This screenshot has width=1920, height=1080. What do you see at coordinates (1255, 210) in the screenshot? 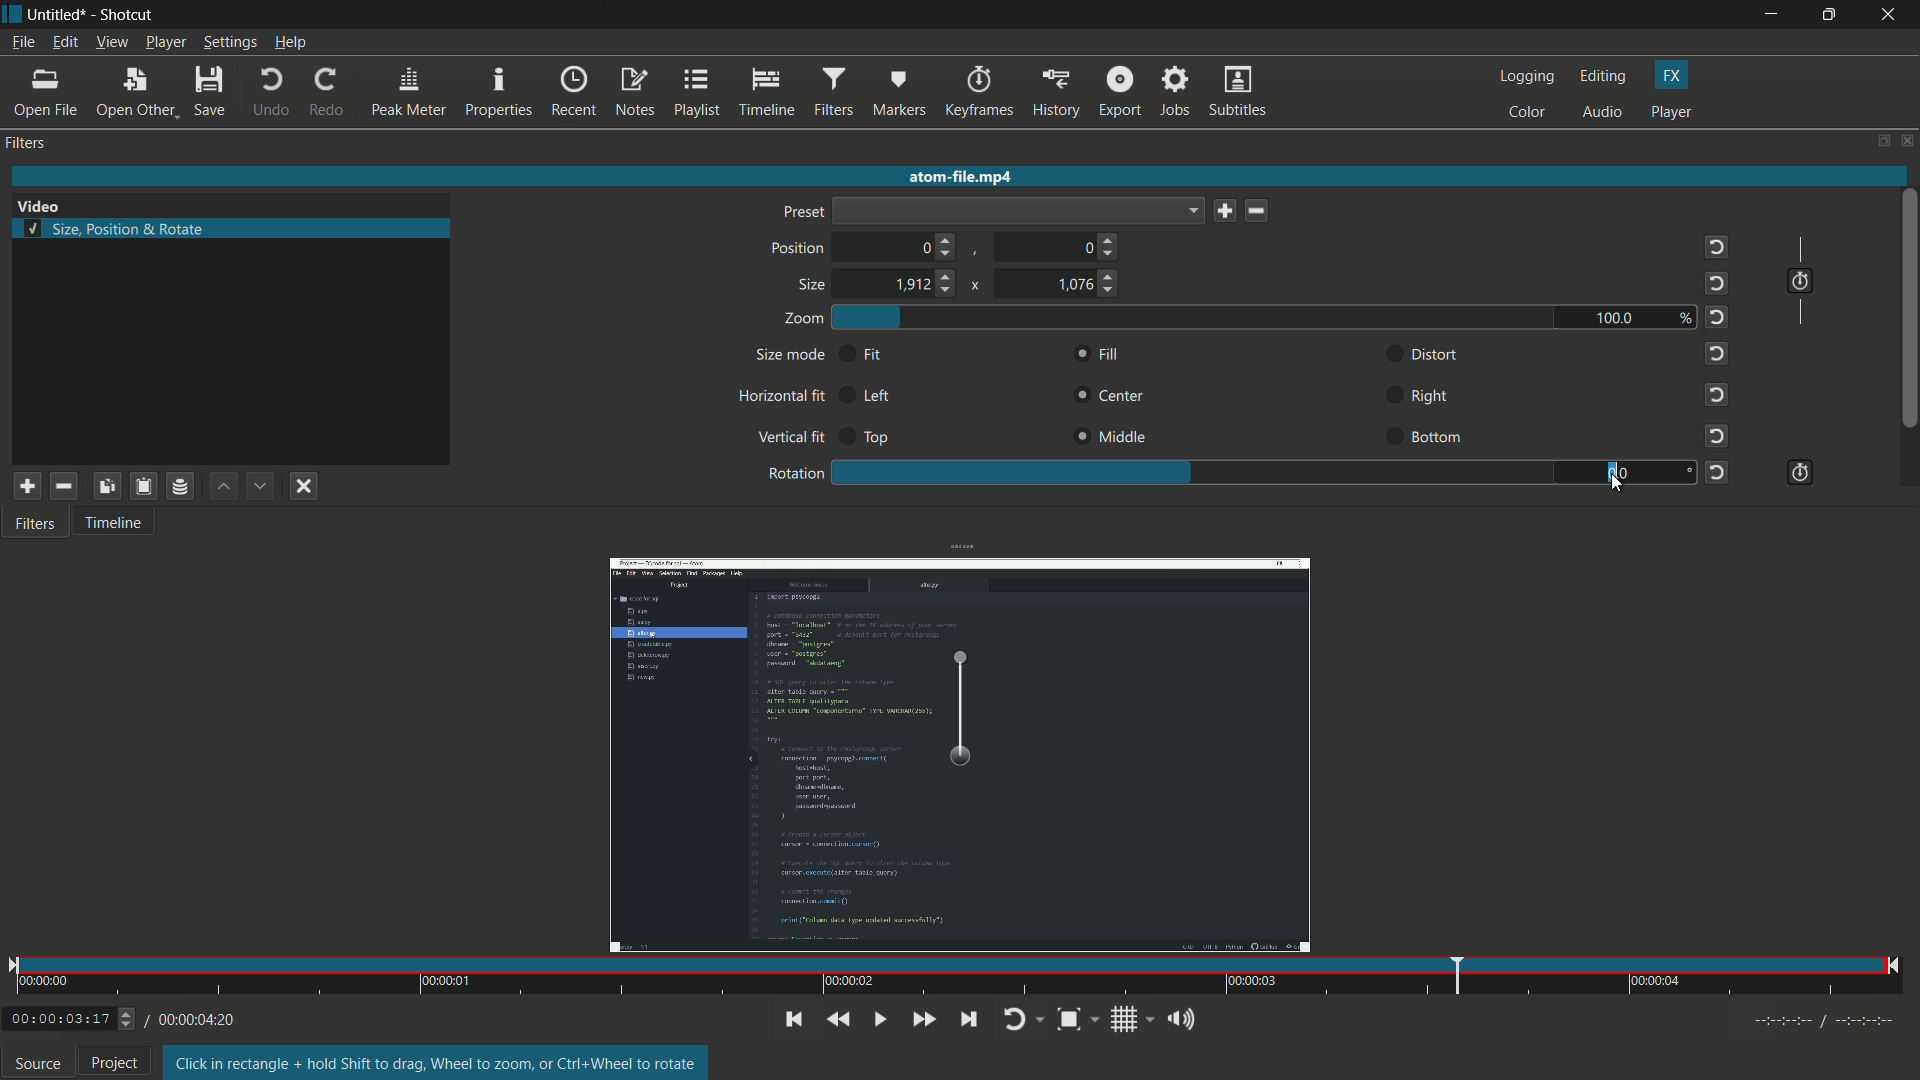
I see `delete` at bounding box center [1255, 210].